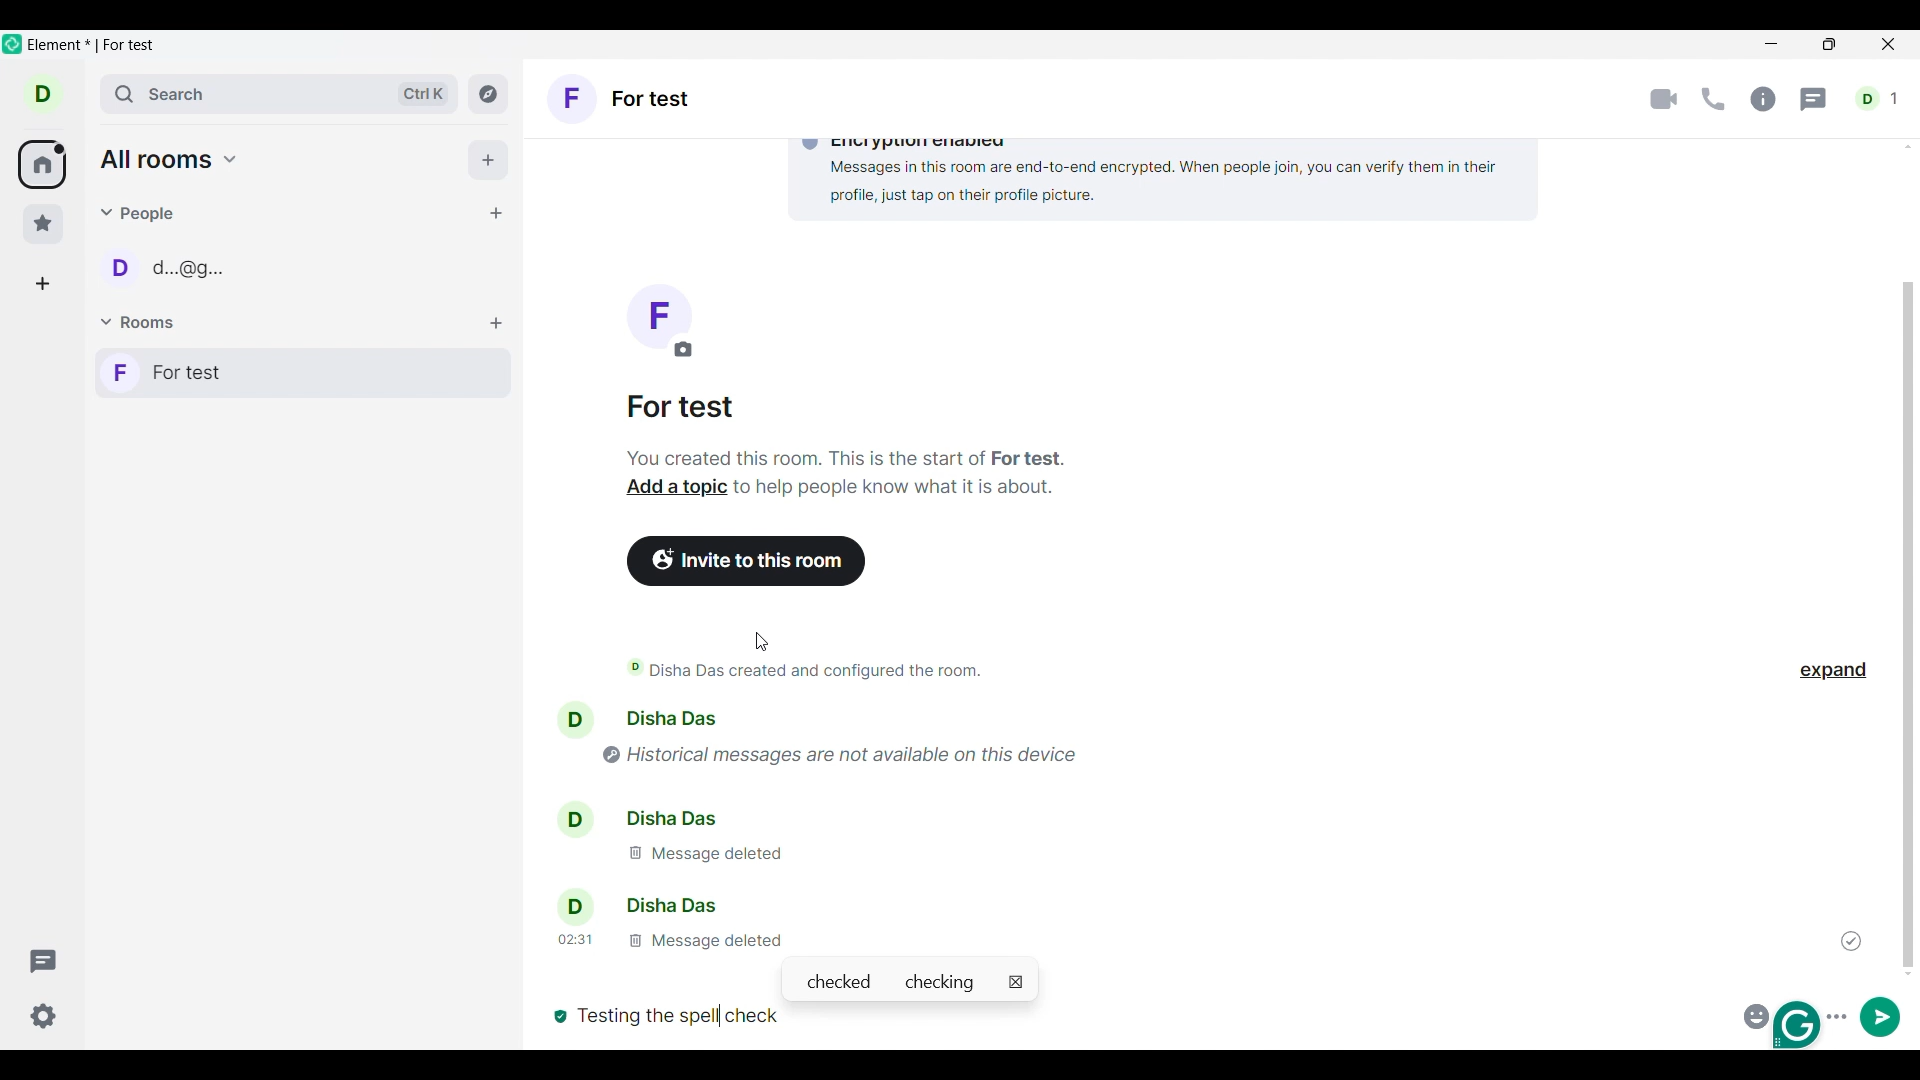 The width and height of the screenshot is (1920, 1080). What do you see at coordinates (642, 906) in the screenshot?
I see `disha das` at bounding box center [642, 906].